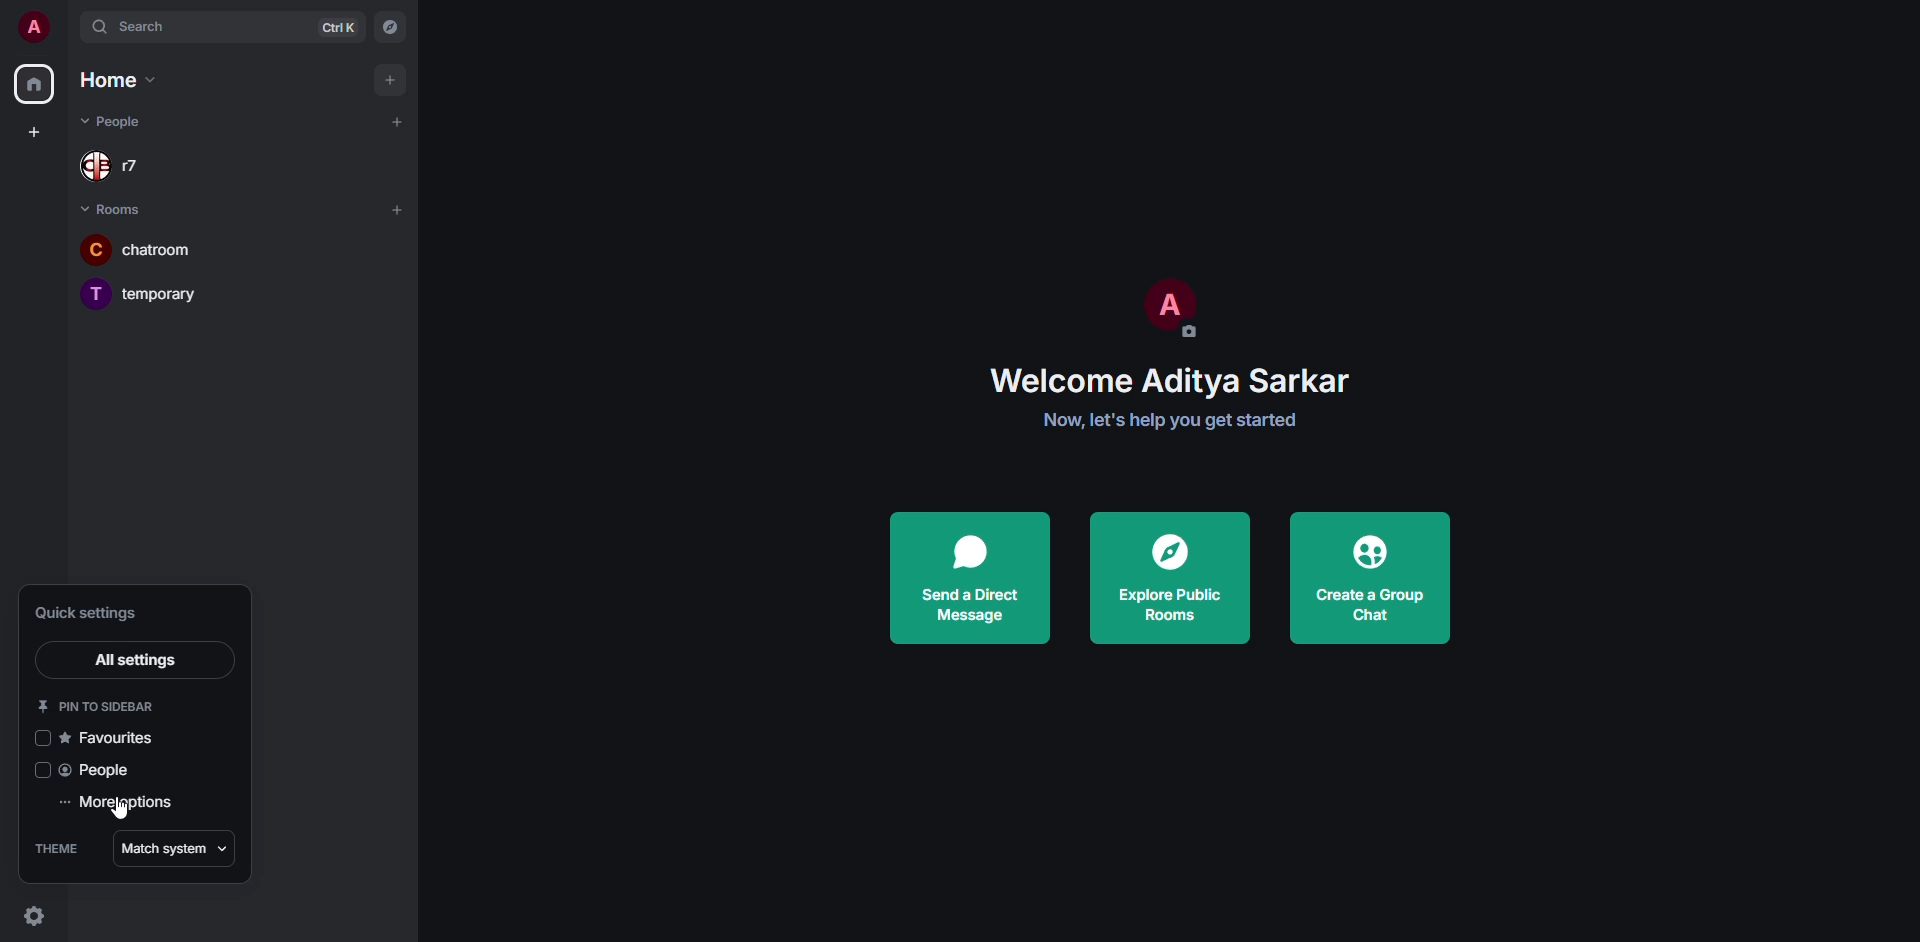  Describe the element at coordinates (176, 848) in the screenshot. I see `match system` at that location.